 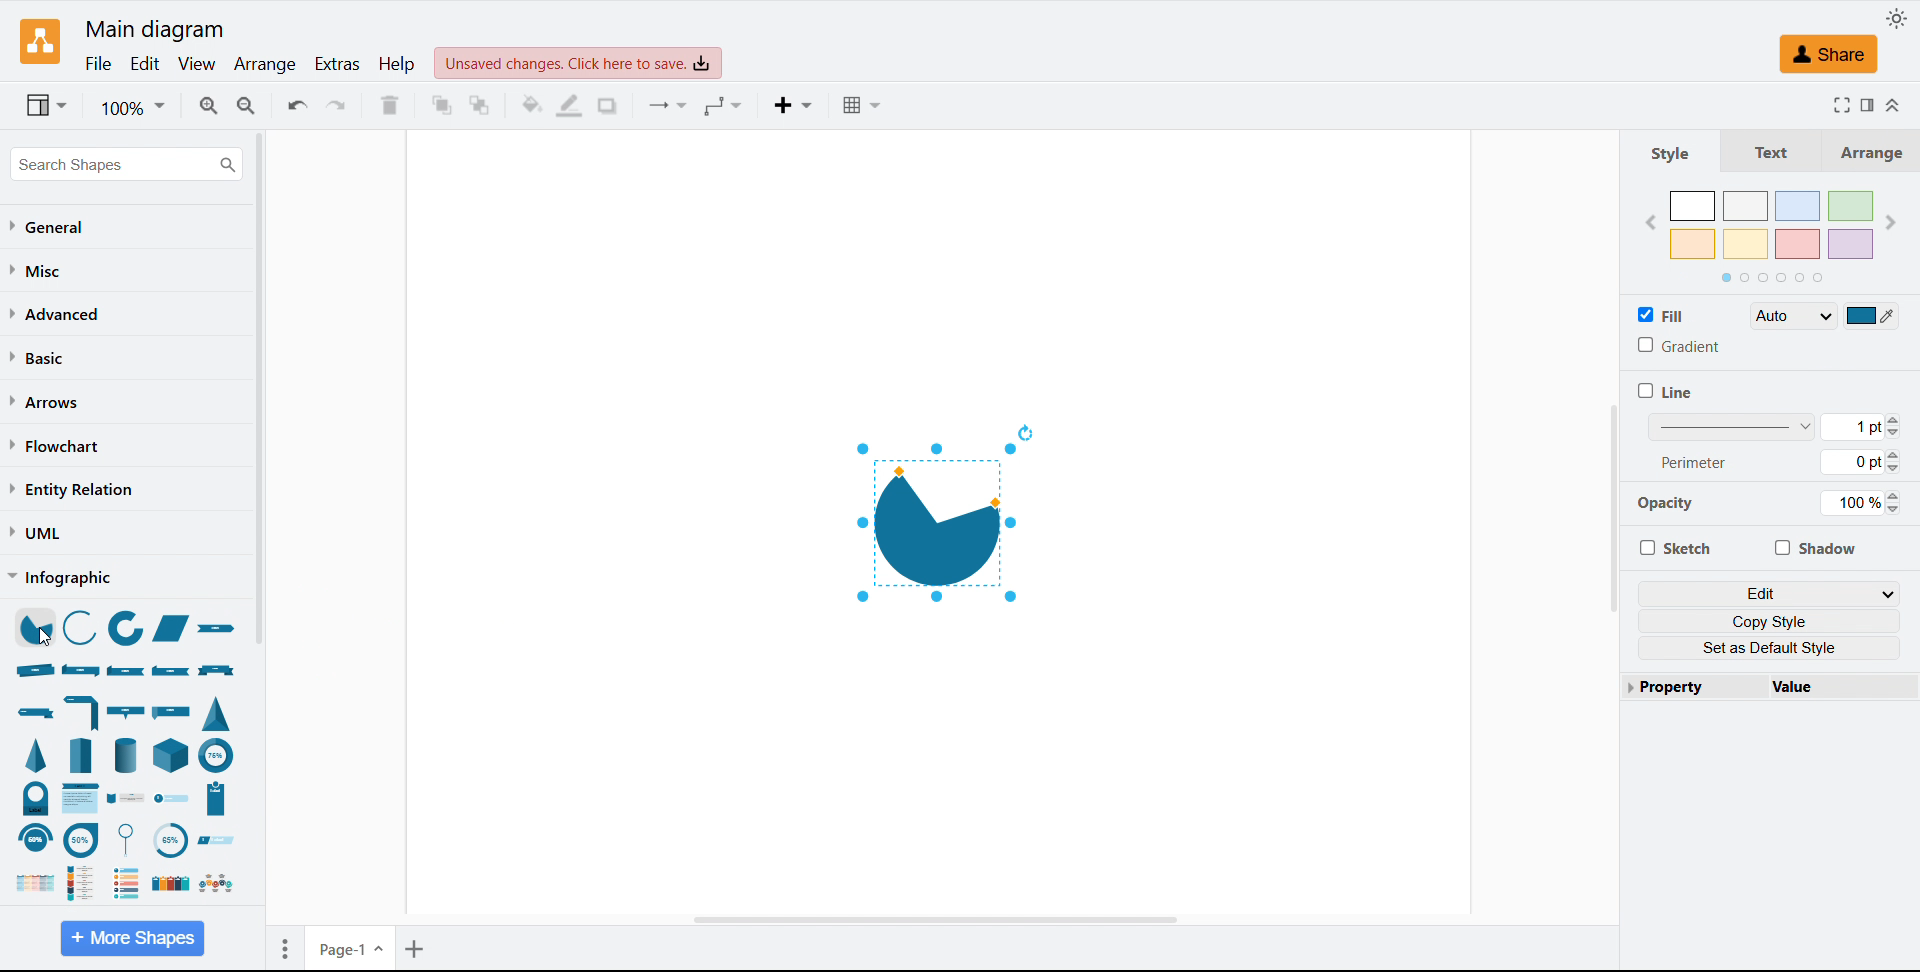 What do you see at coordinates (1894, 222) in the screenshot?
I see `Go forward ` at bounding box center [1894, 222].